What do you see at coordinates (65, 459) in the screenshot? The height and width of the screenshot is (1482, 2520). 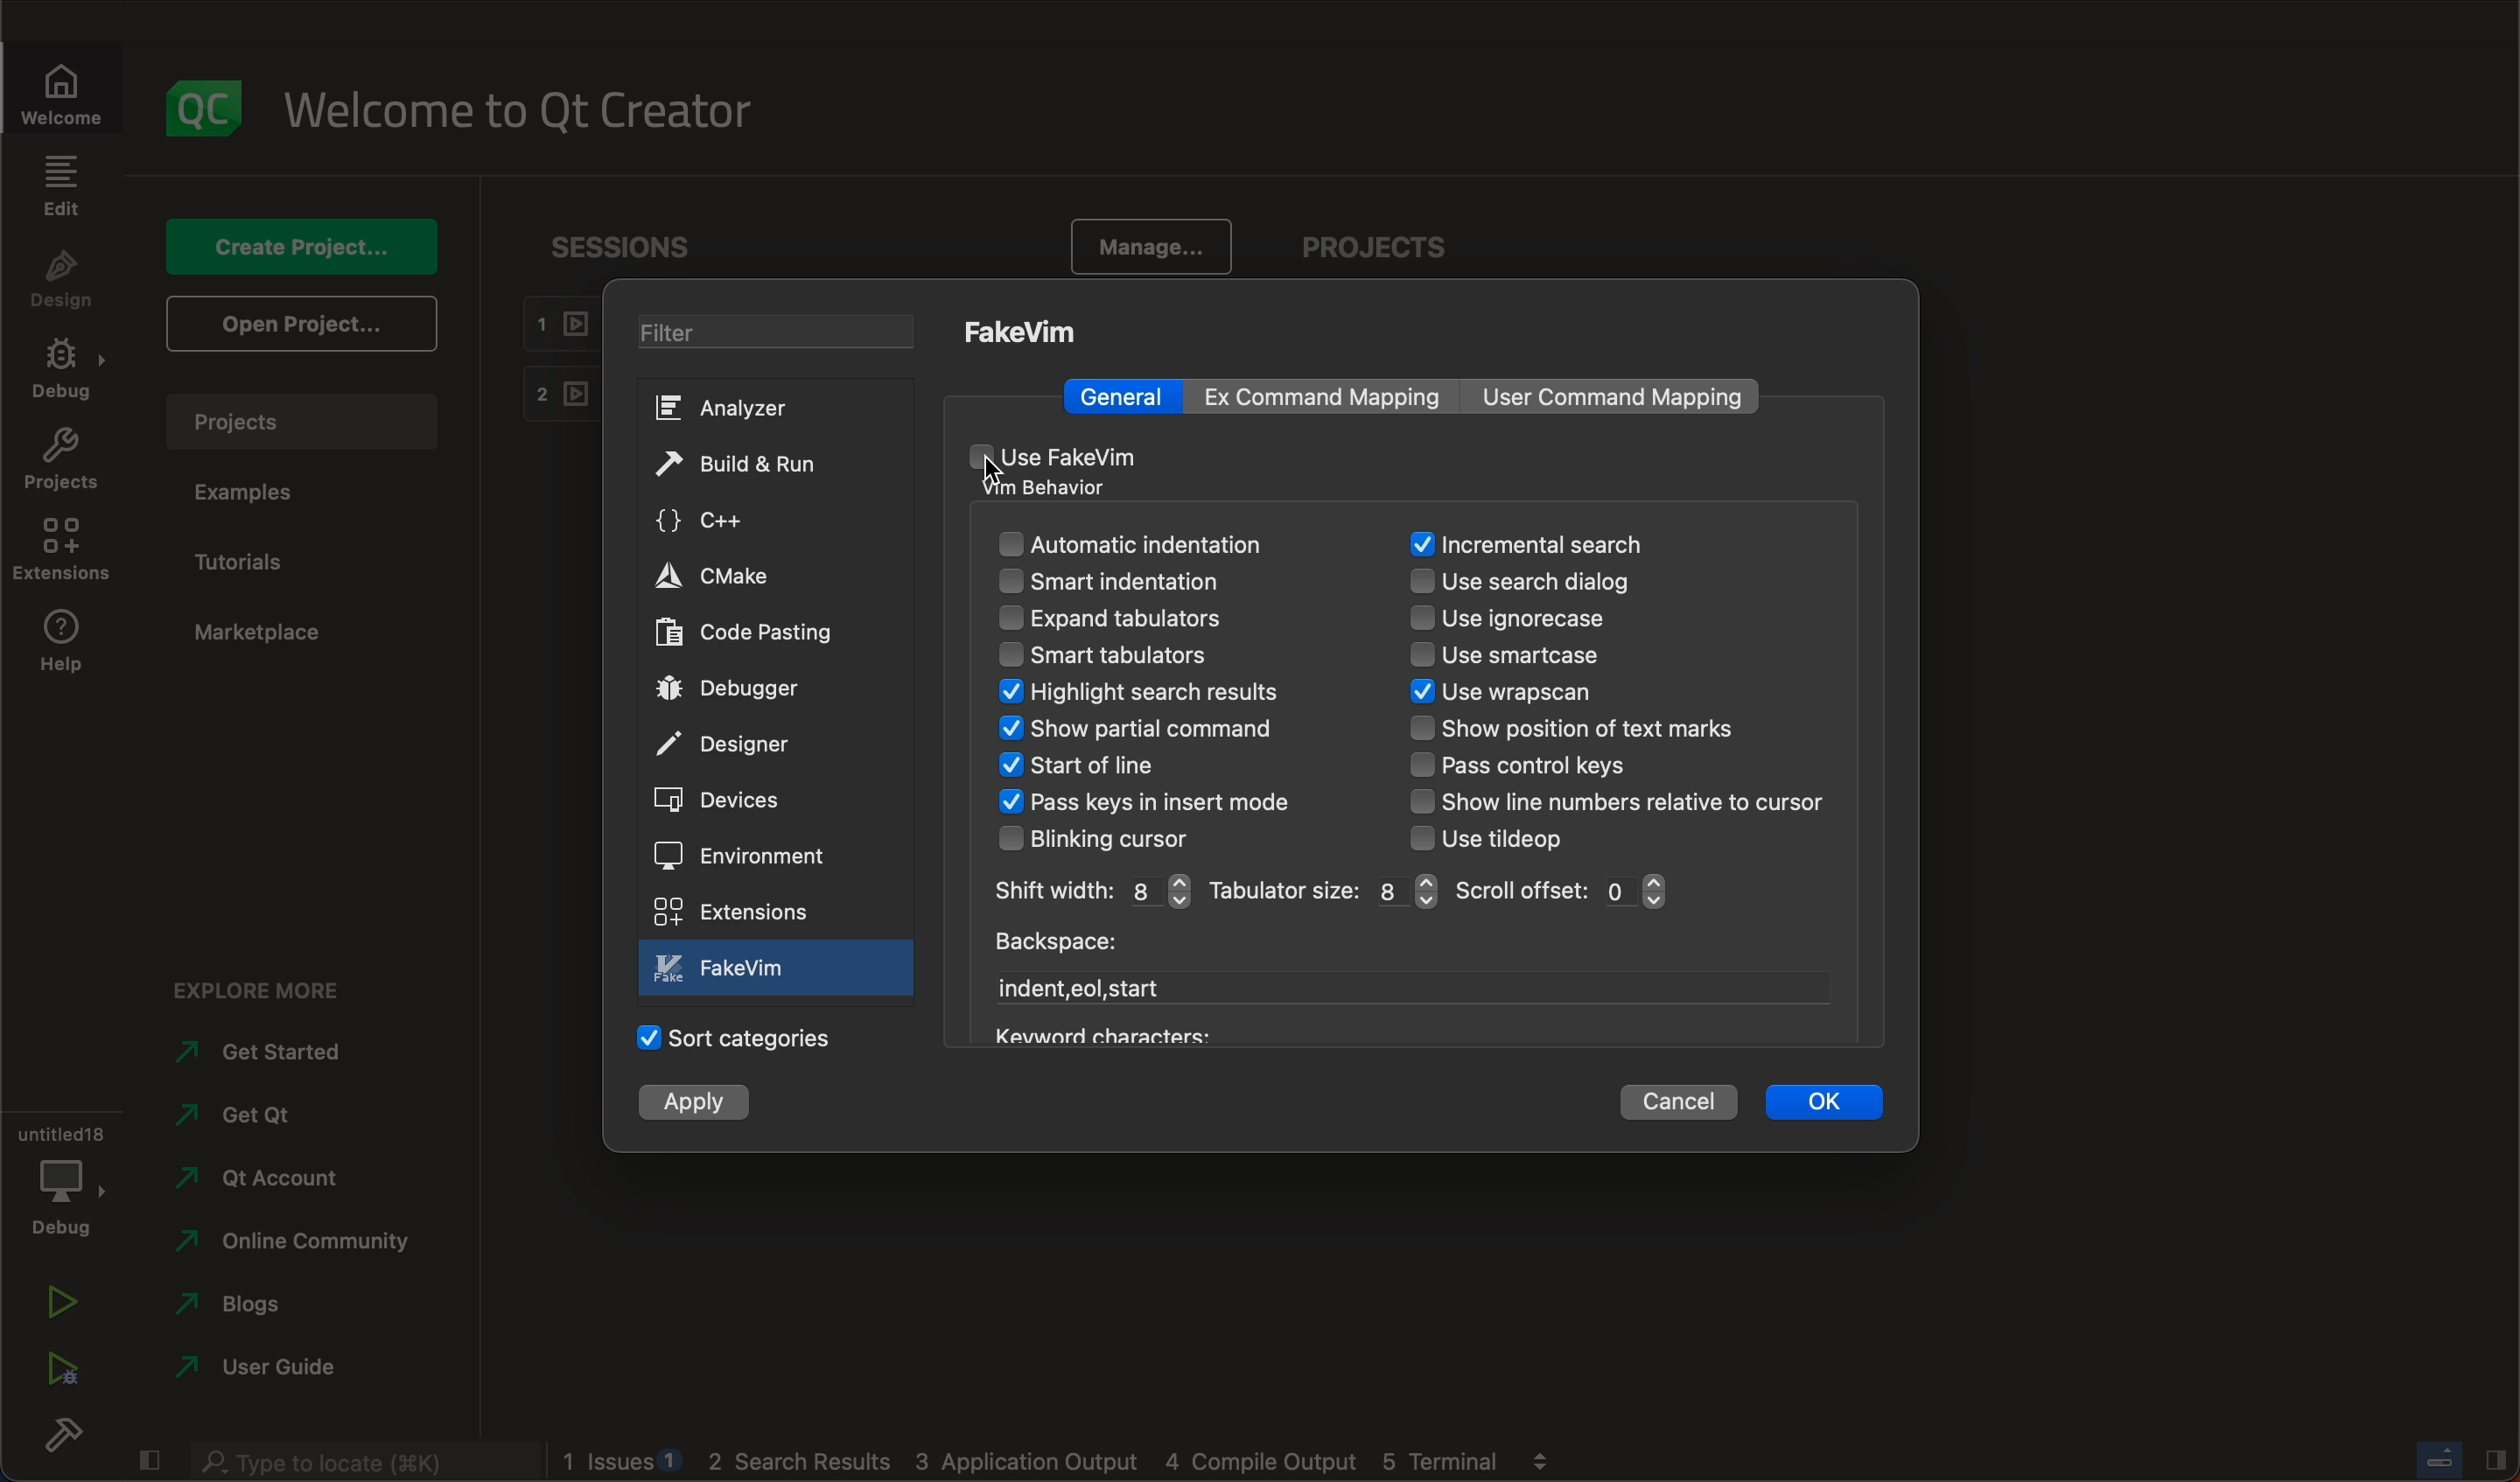 I see `projects` at bounding box center [65, 459].